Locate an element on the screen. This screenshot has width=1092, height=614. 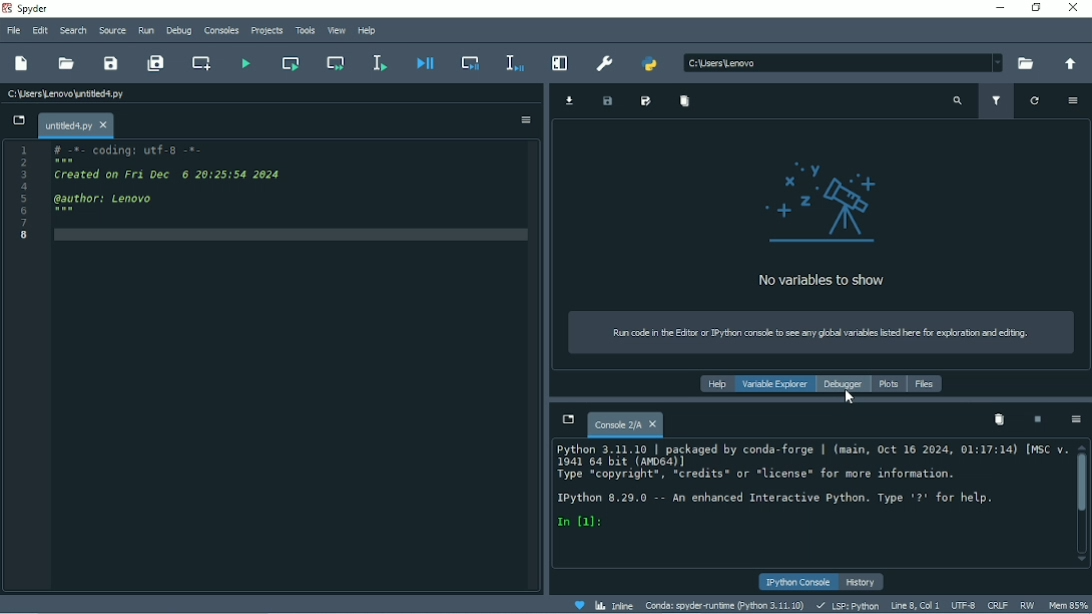
Plots is located at coordinates (889, 384).